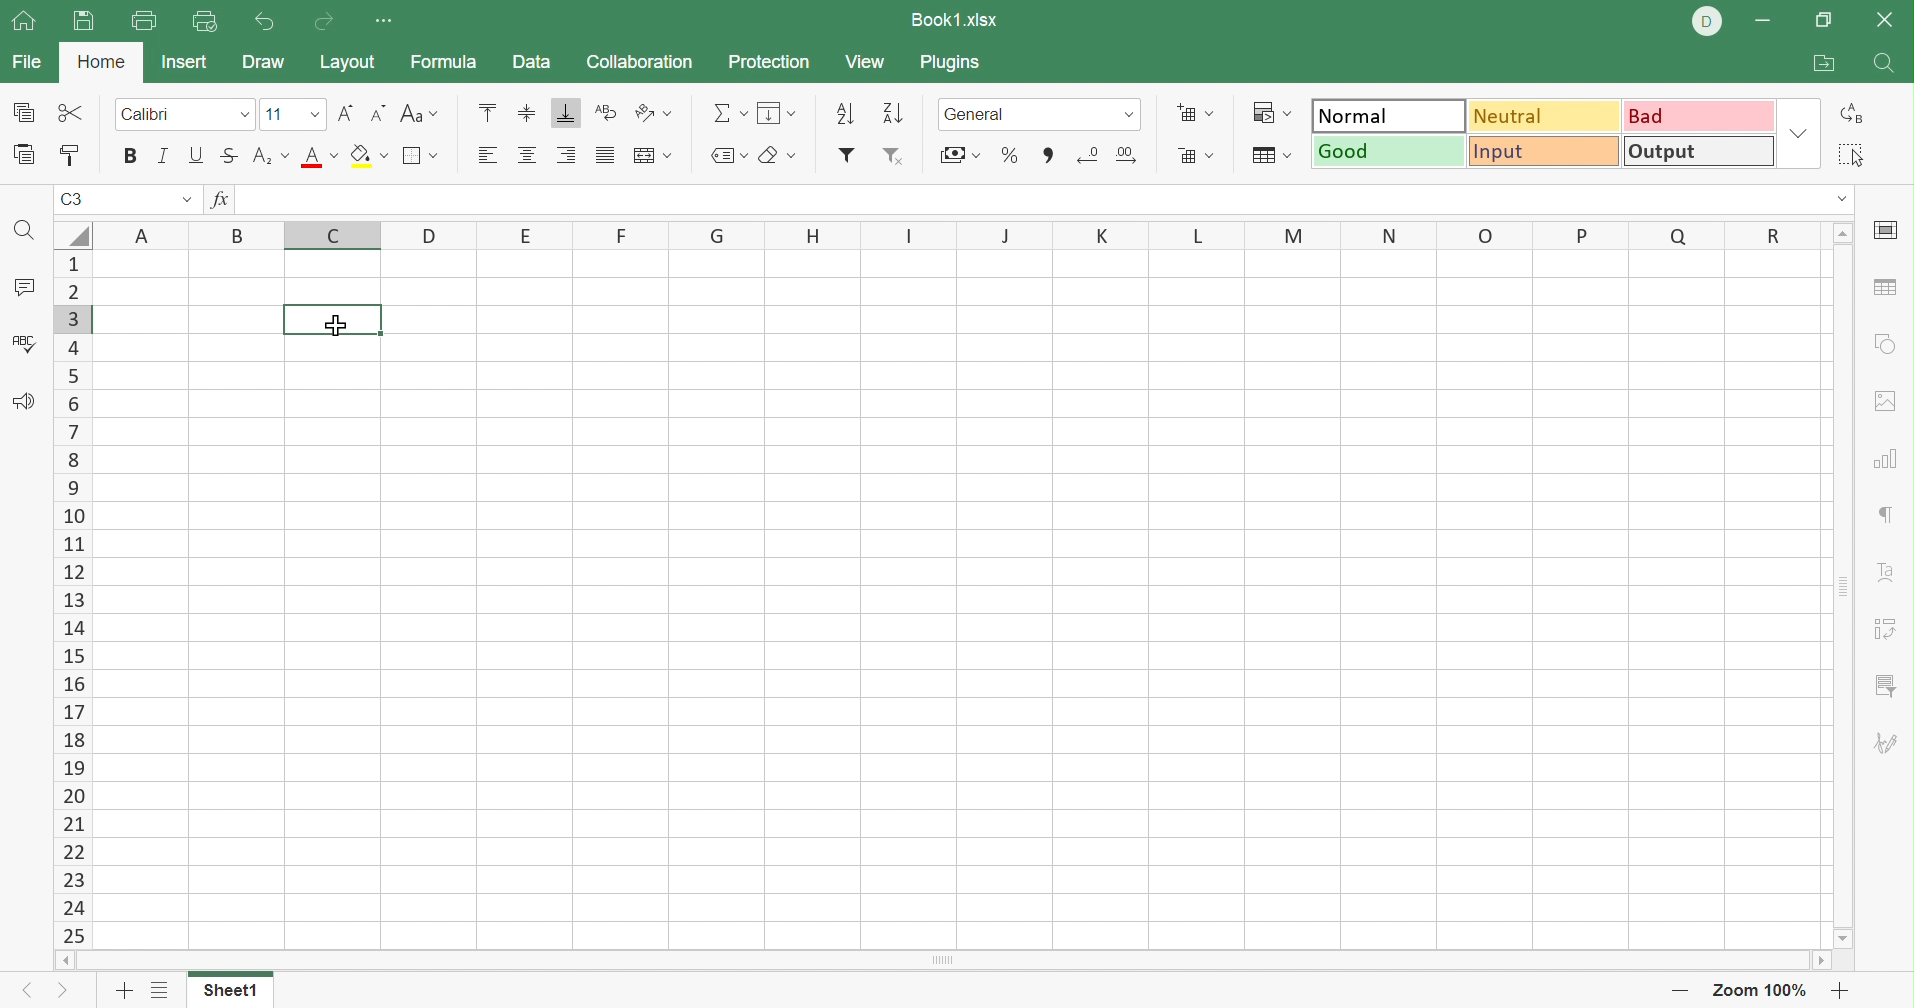 The height and width of the screenshot is (1008, 1914). I want to click on Drop down, so click(1842, 198).